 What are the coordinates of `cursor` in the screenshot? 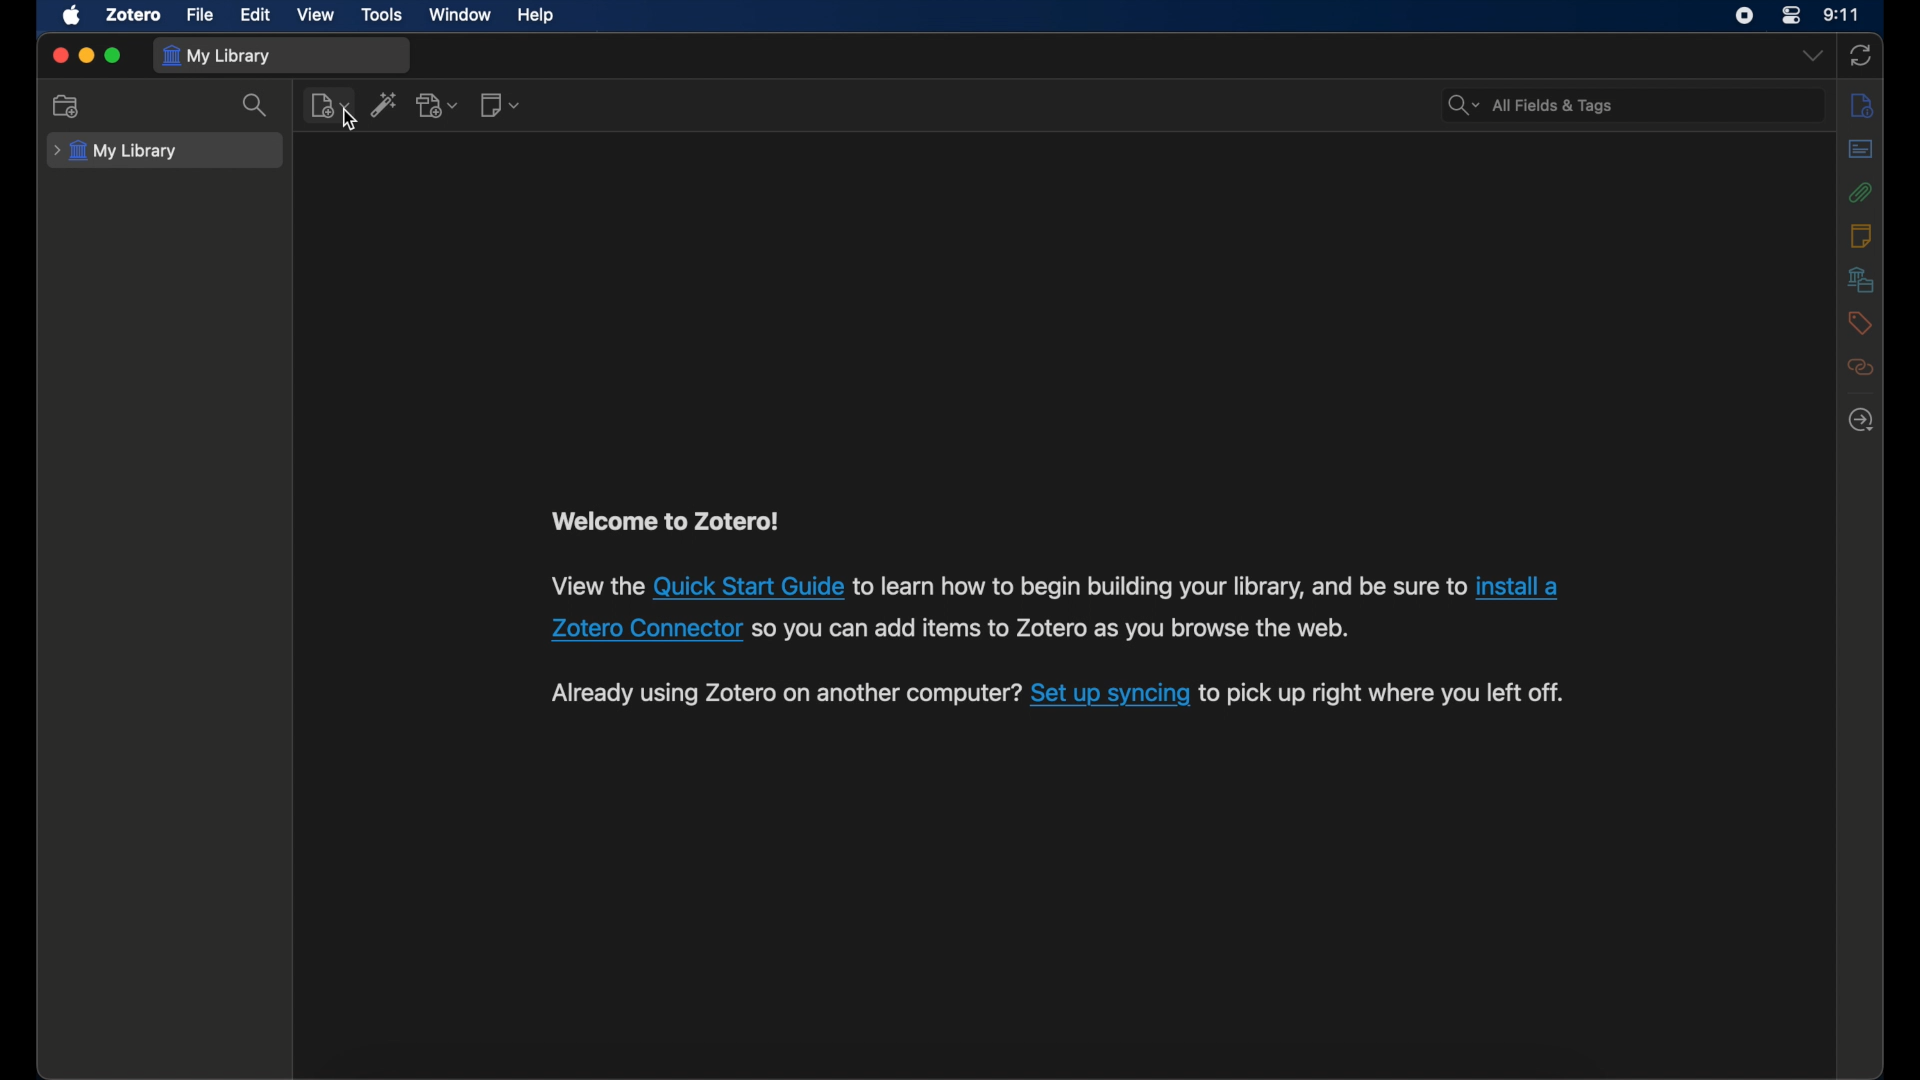 It's located at (349, 121).